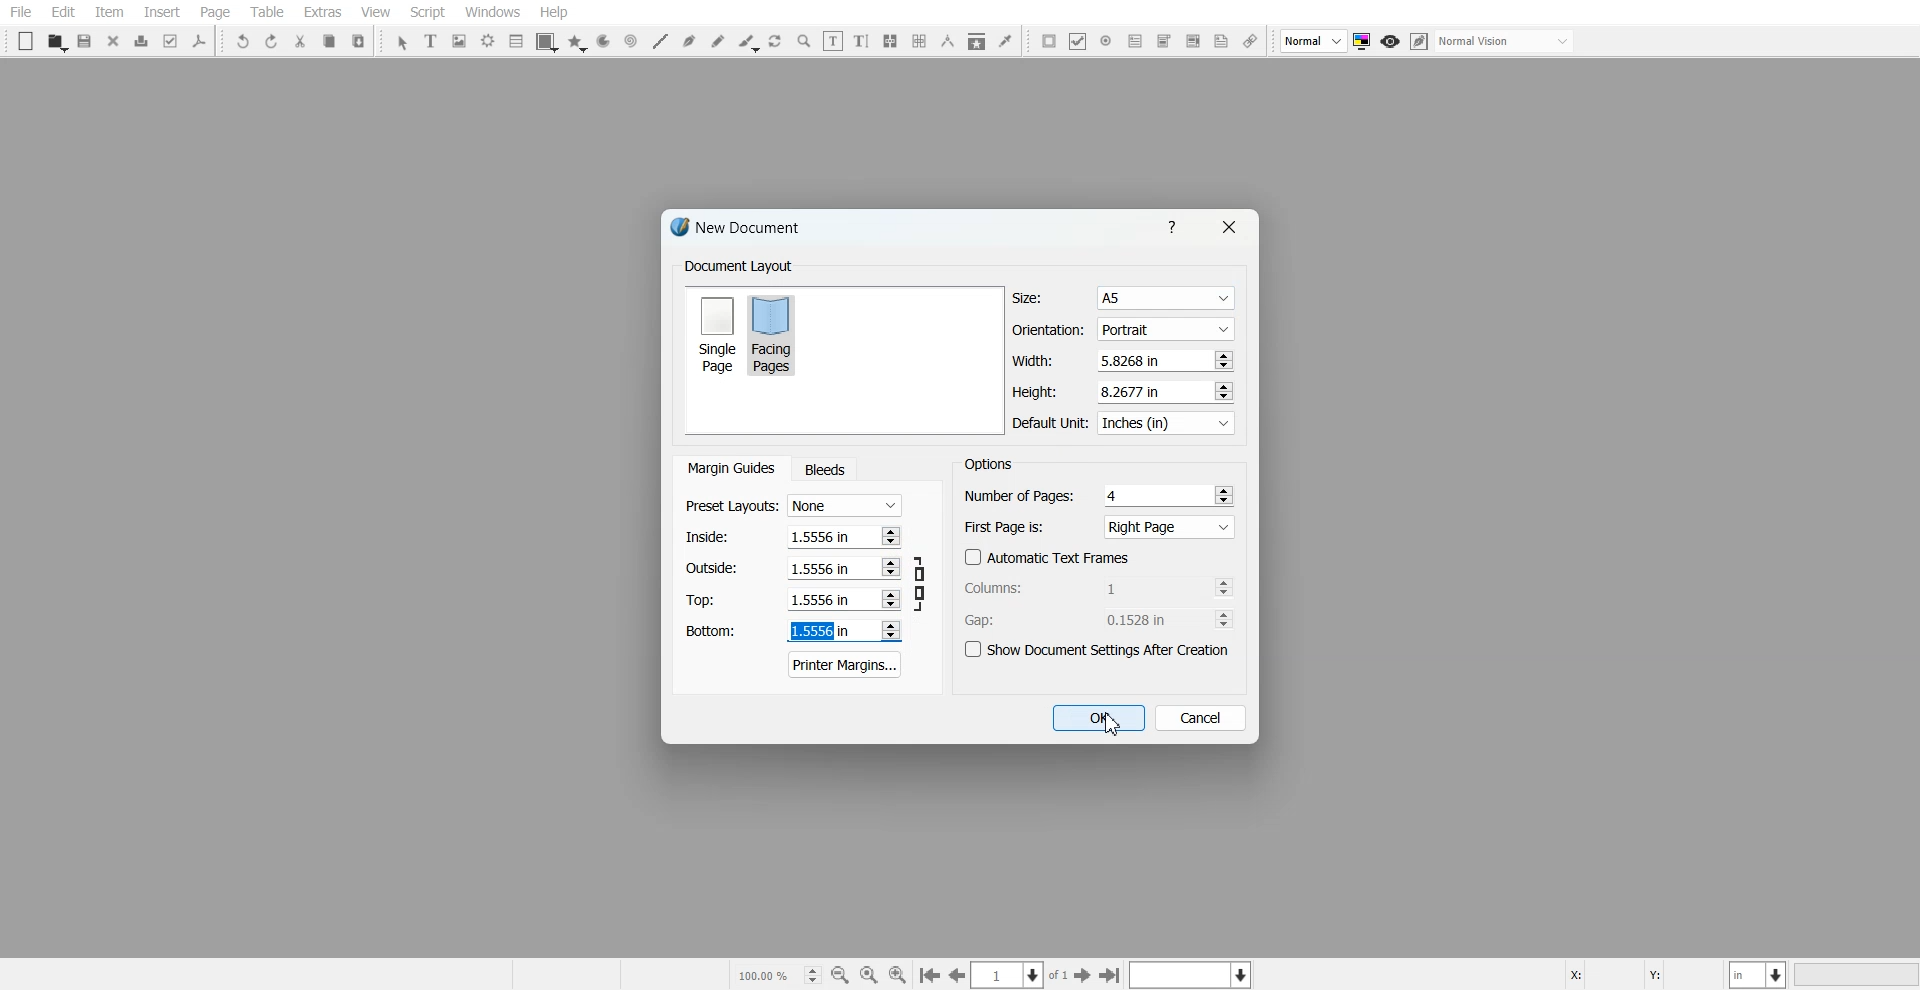 The image size is (1920, 990). What do you see at coordinates (553, 12) in the screenshot?
I see `Help` at bounding box center [553, 12].